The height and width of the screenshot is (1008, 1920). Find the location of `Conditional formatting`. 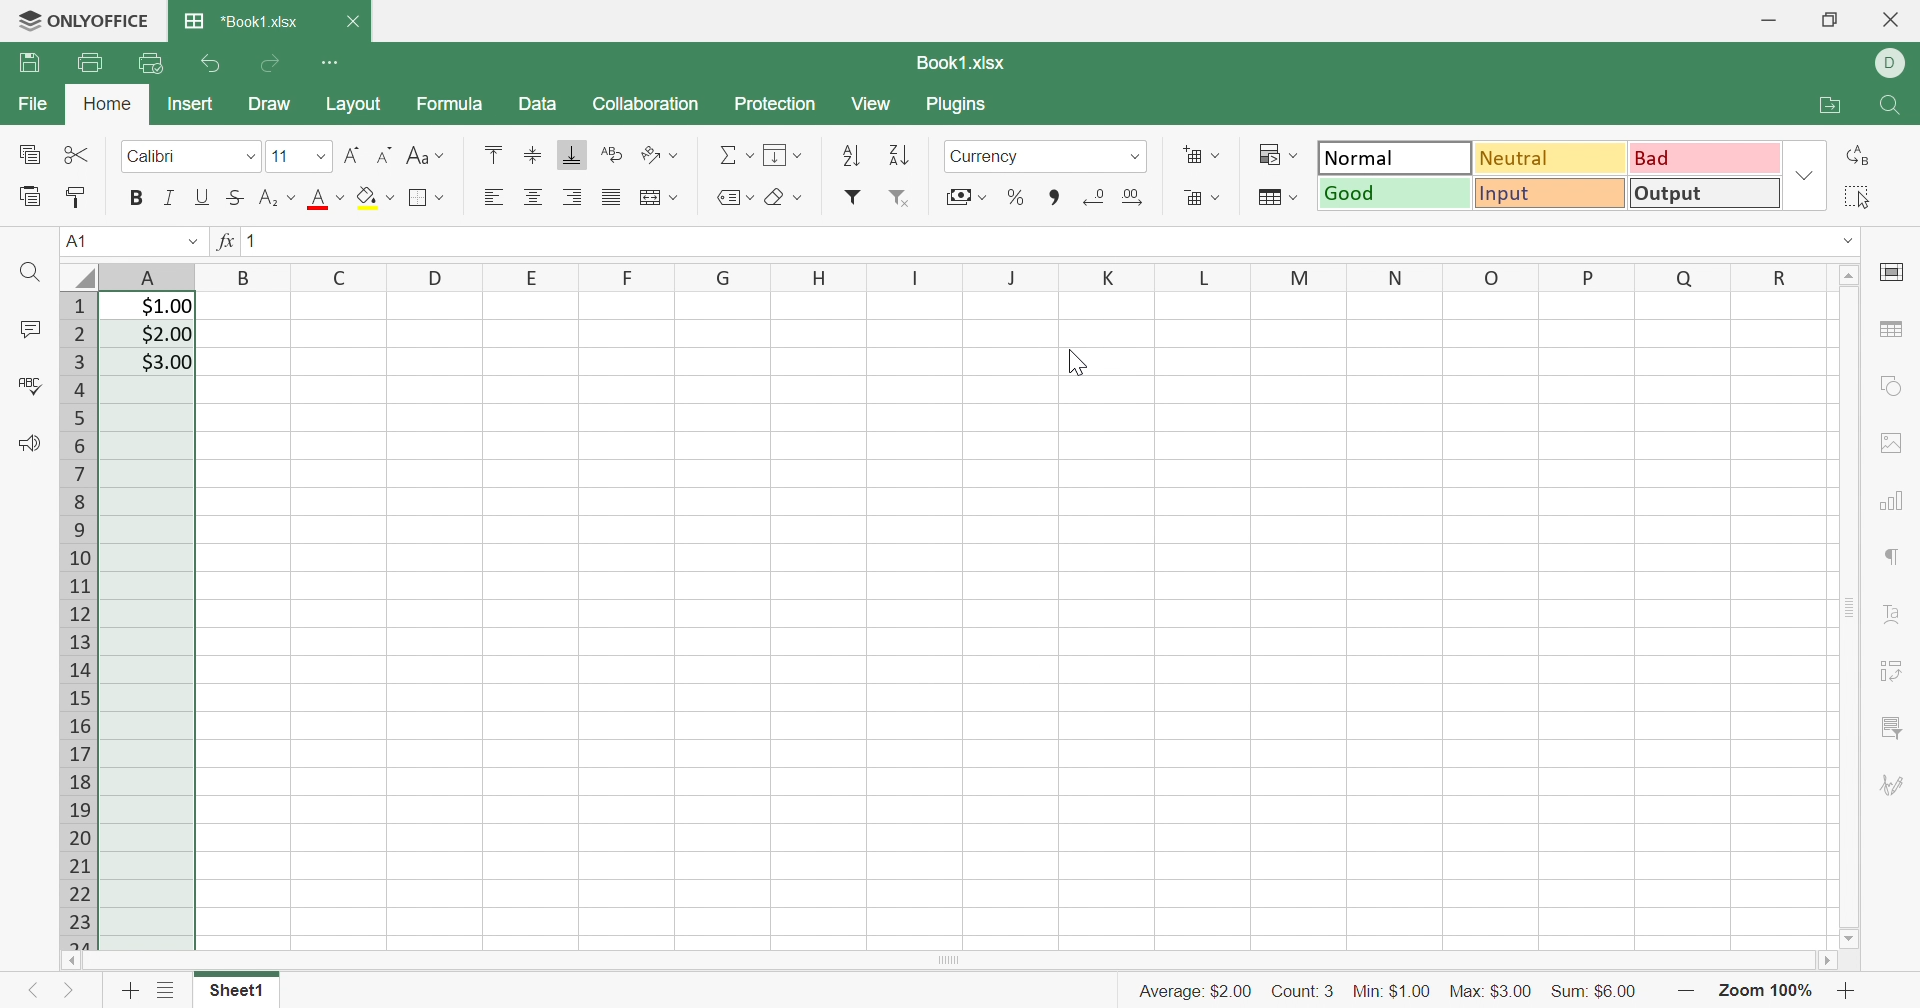

Conditional formatting is located at coordinates (1276, 154).